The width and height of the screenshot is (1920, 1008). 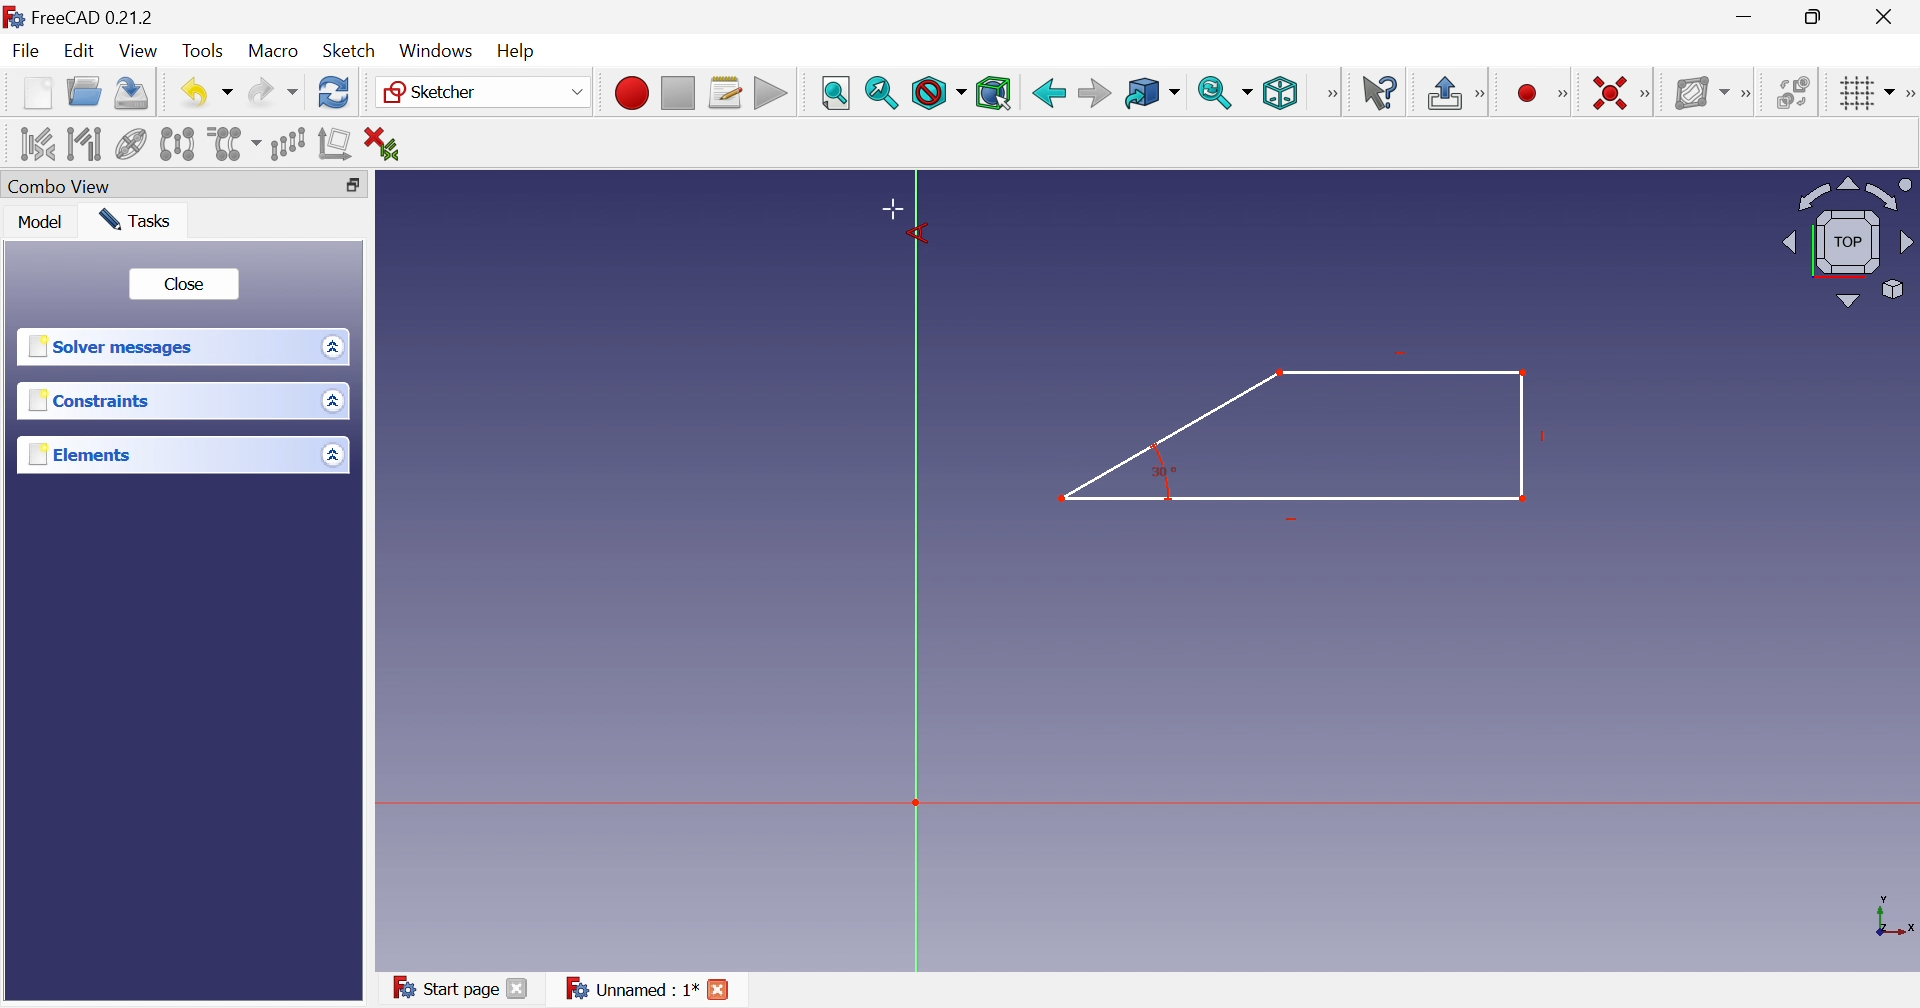 What do you see at coordinates (1895, 917) in the screenshot?
I see `X, Y plane` at bounding box center [1895, 917].